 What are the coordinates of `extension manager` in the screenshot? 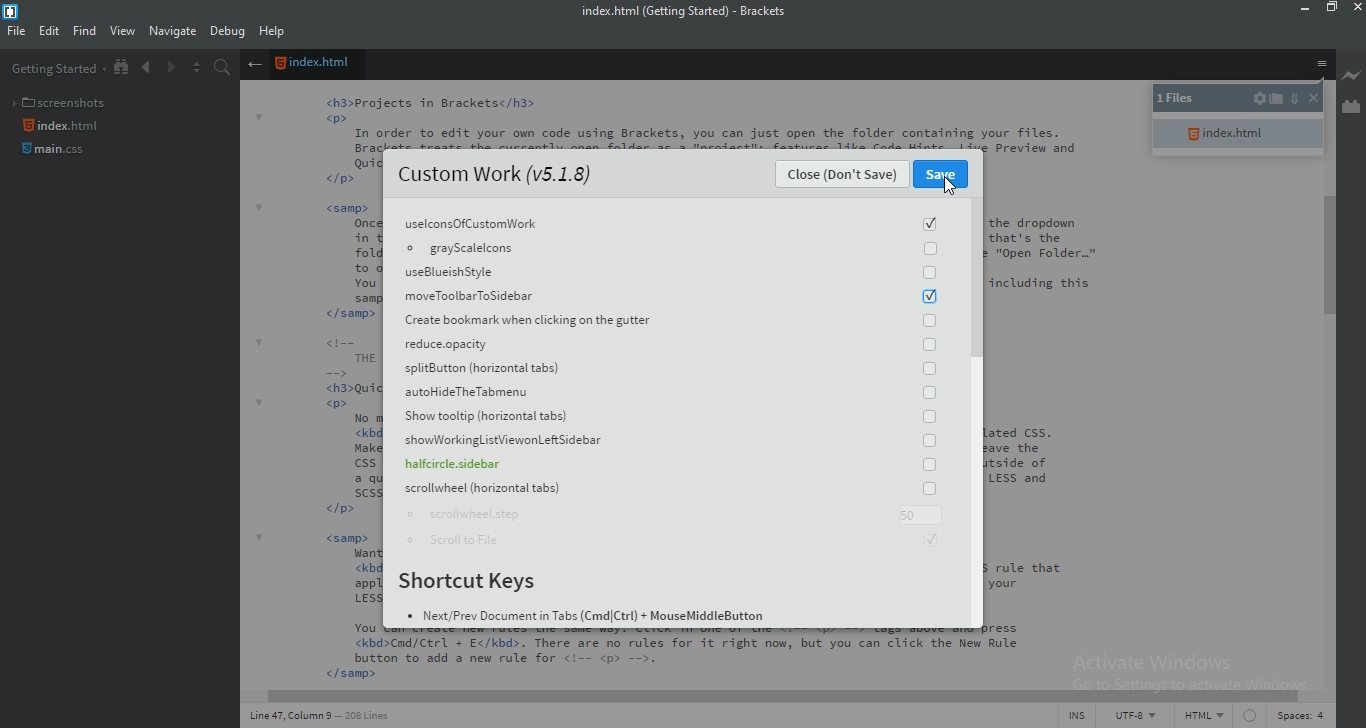 It's located at (1350, 108).